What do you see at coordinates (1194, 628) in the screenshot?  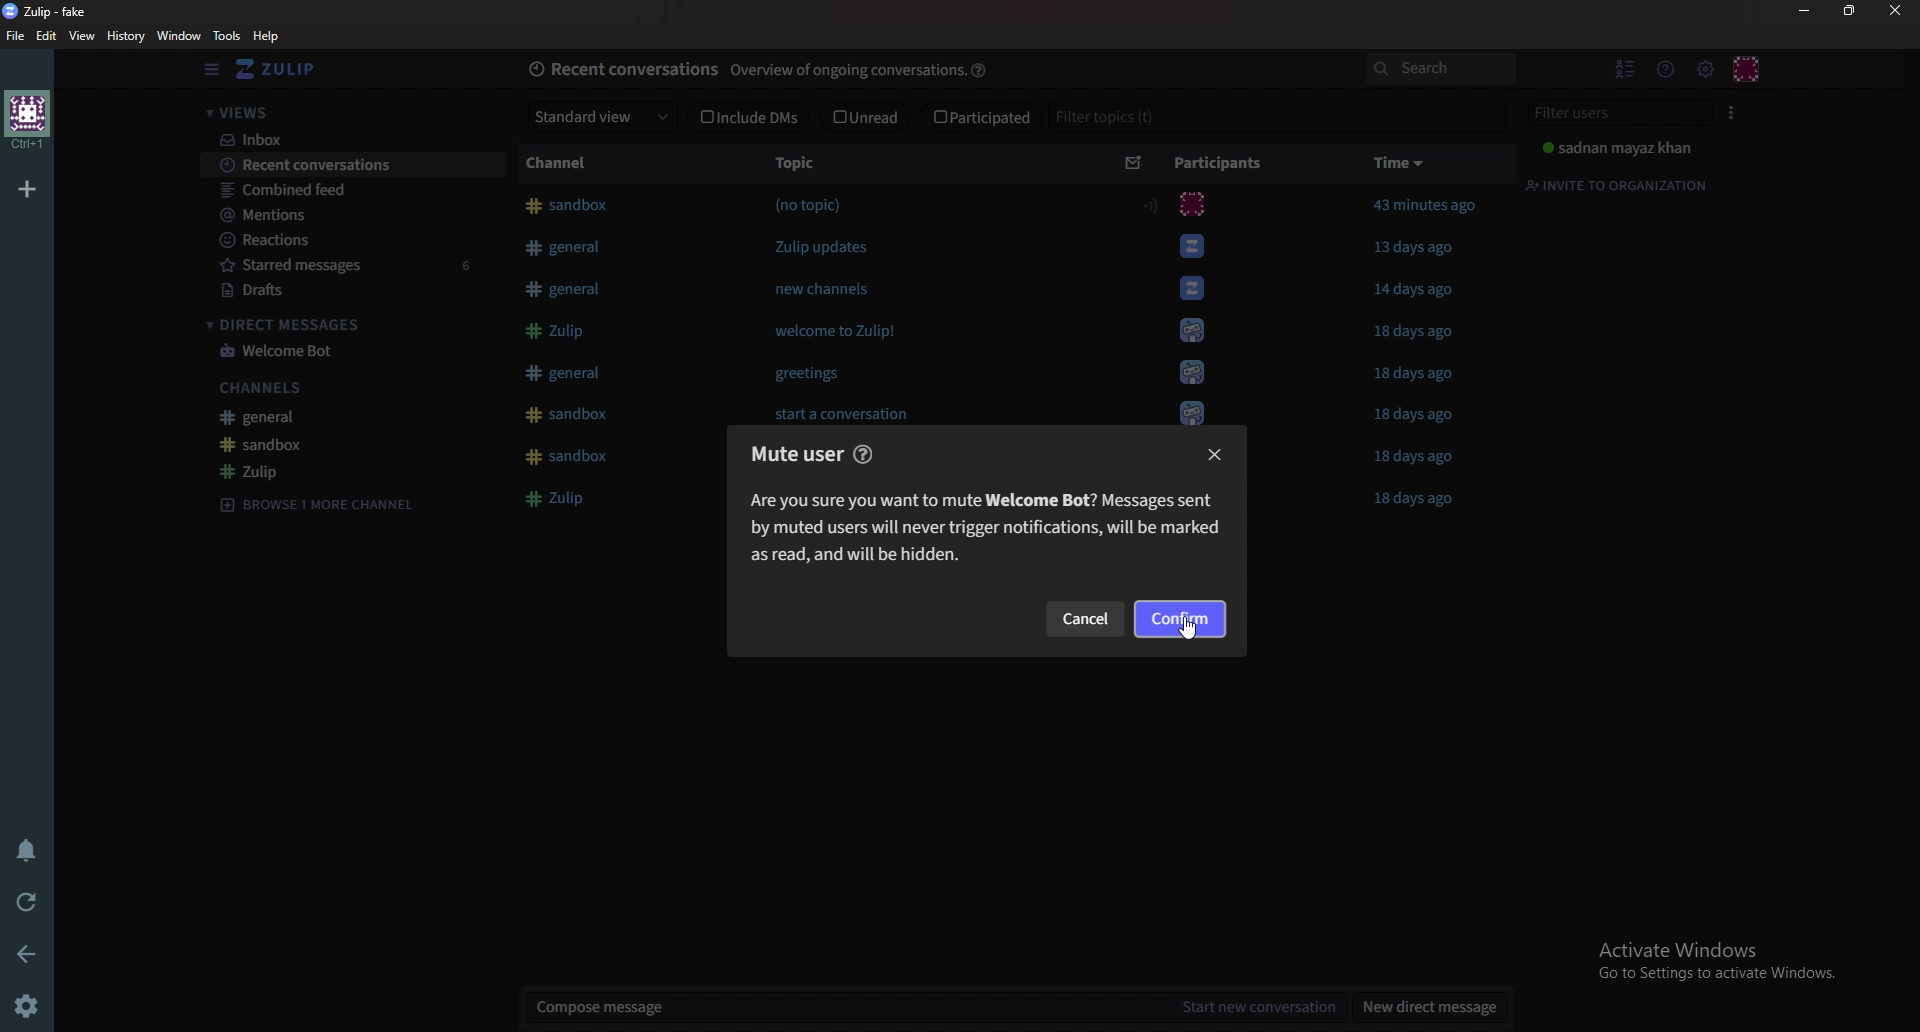 I see `cursor` at bounding box center [1194, 628].